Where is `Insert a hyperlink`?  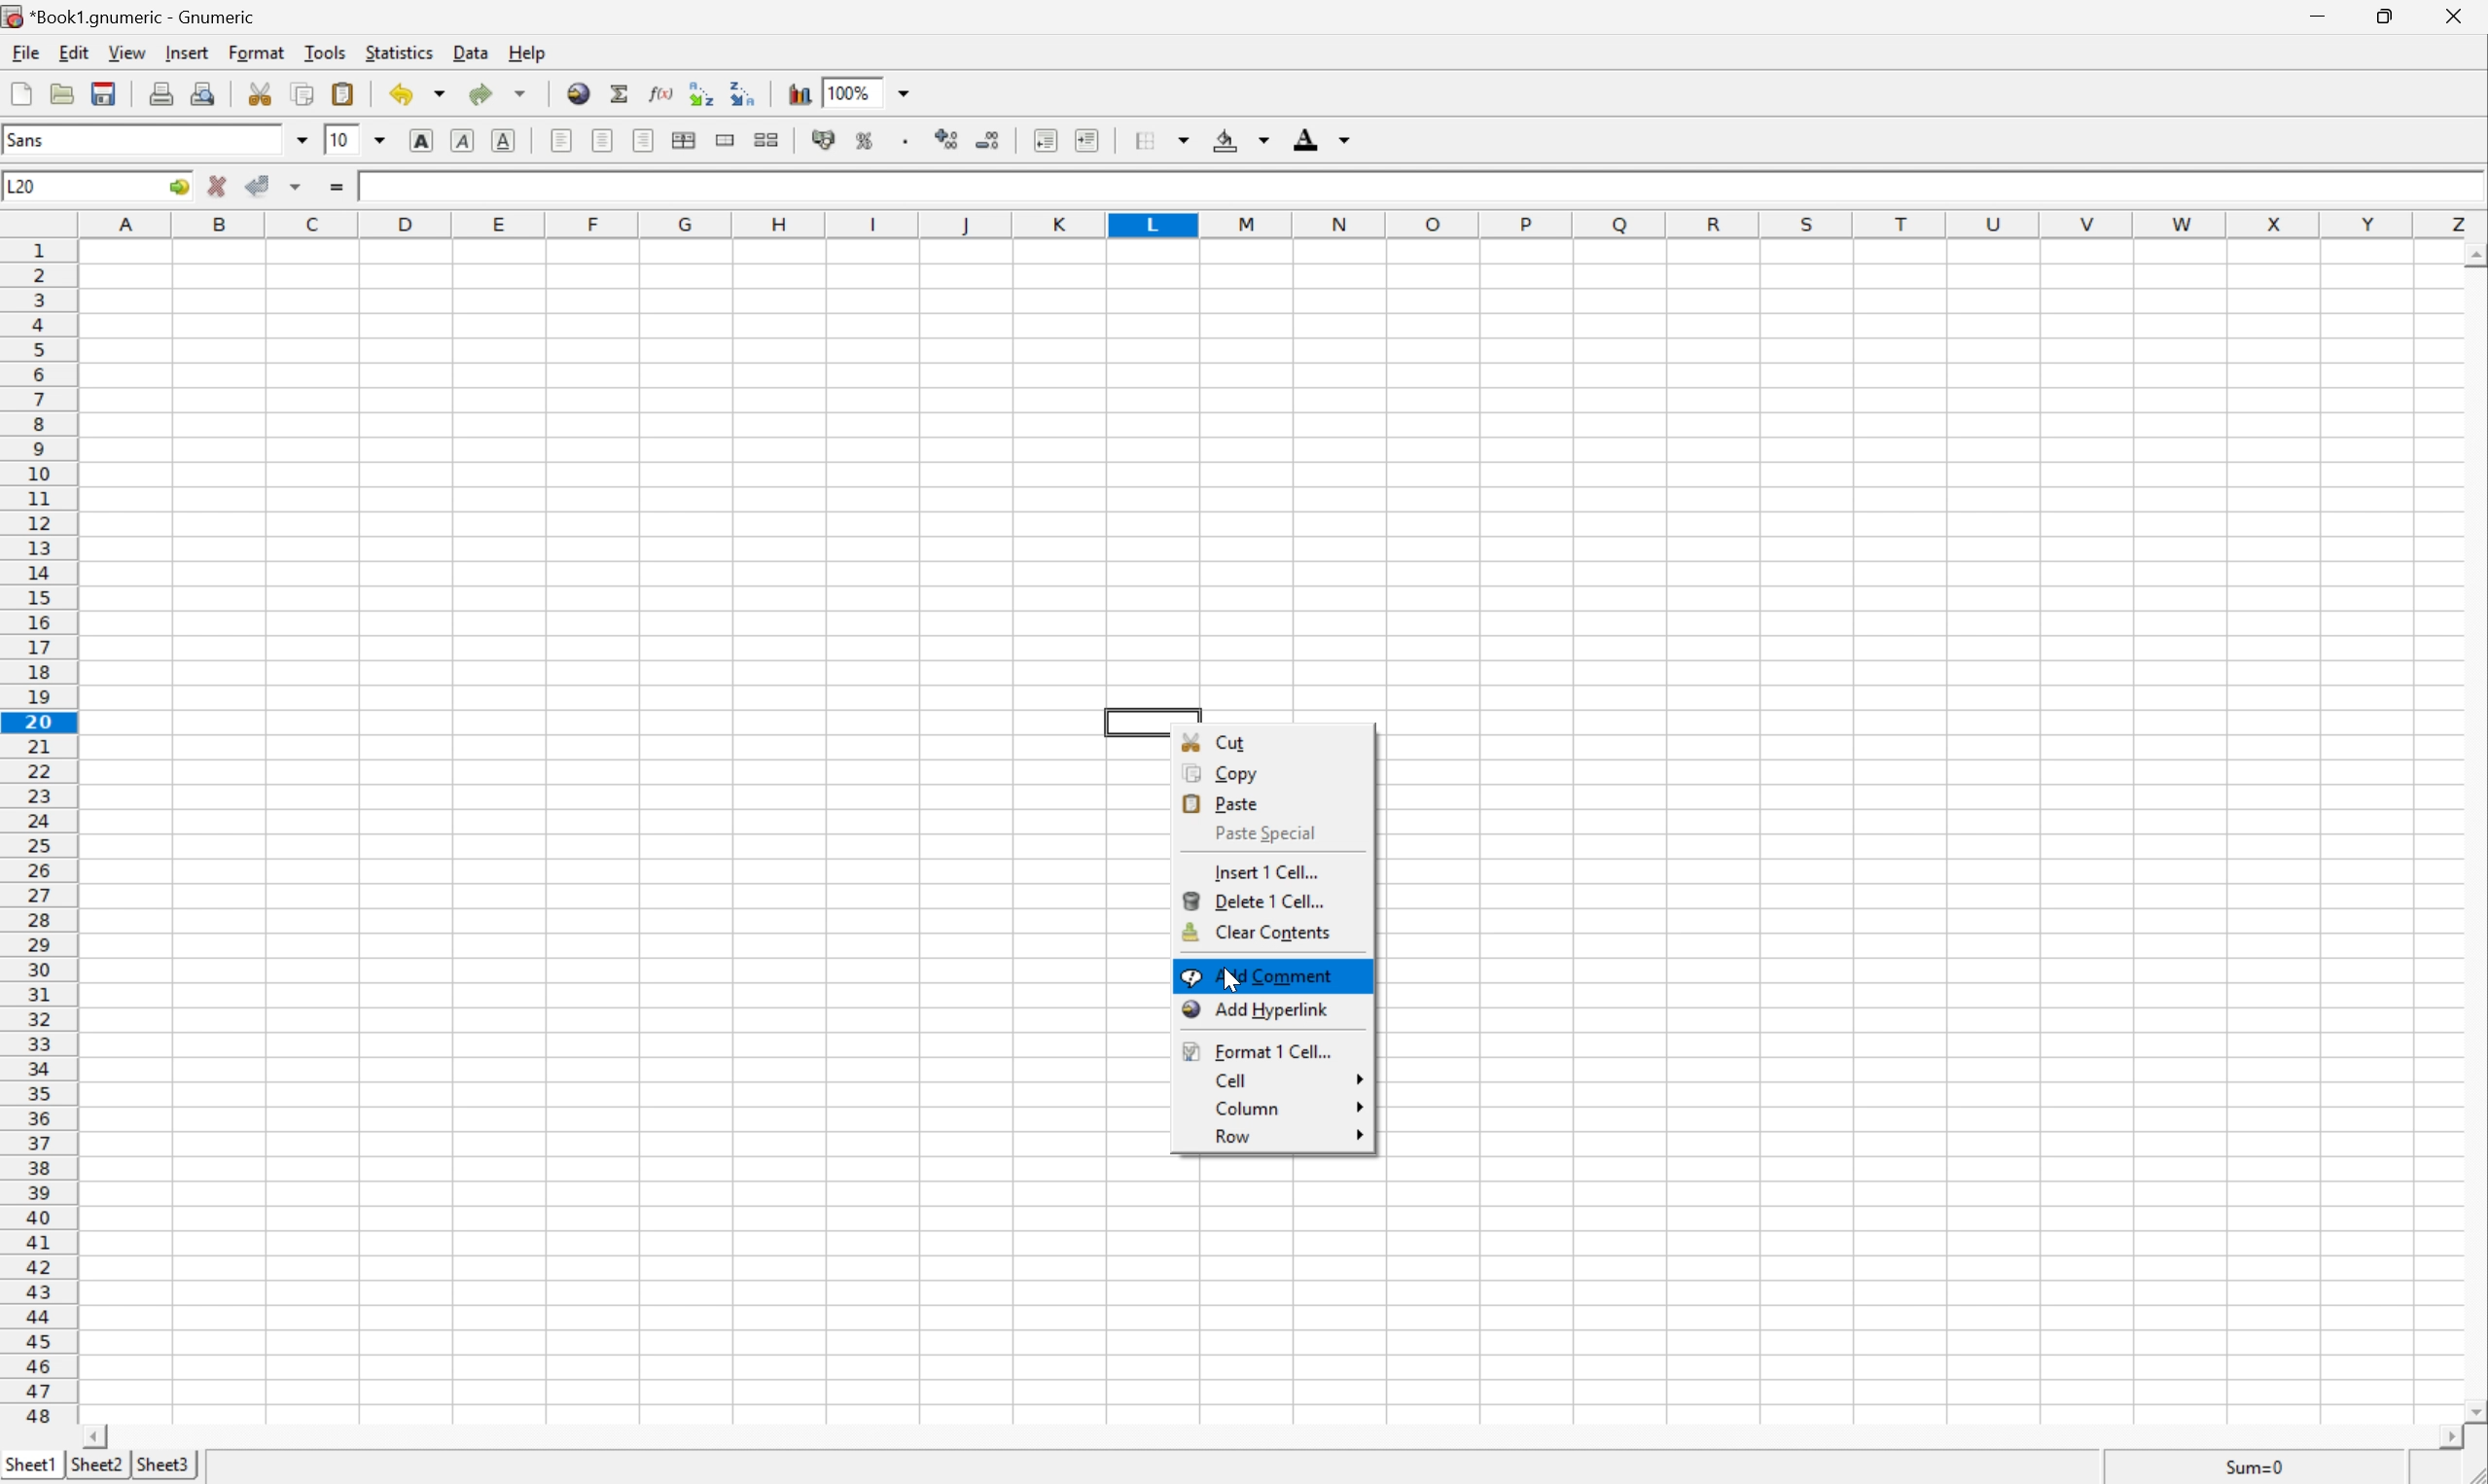 Insert a hyperlink is located at coordinates (579, 93).